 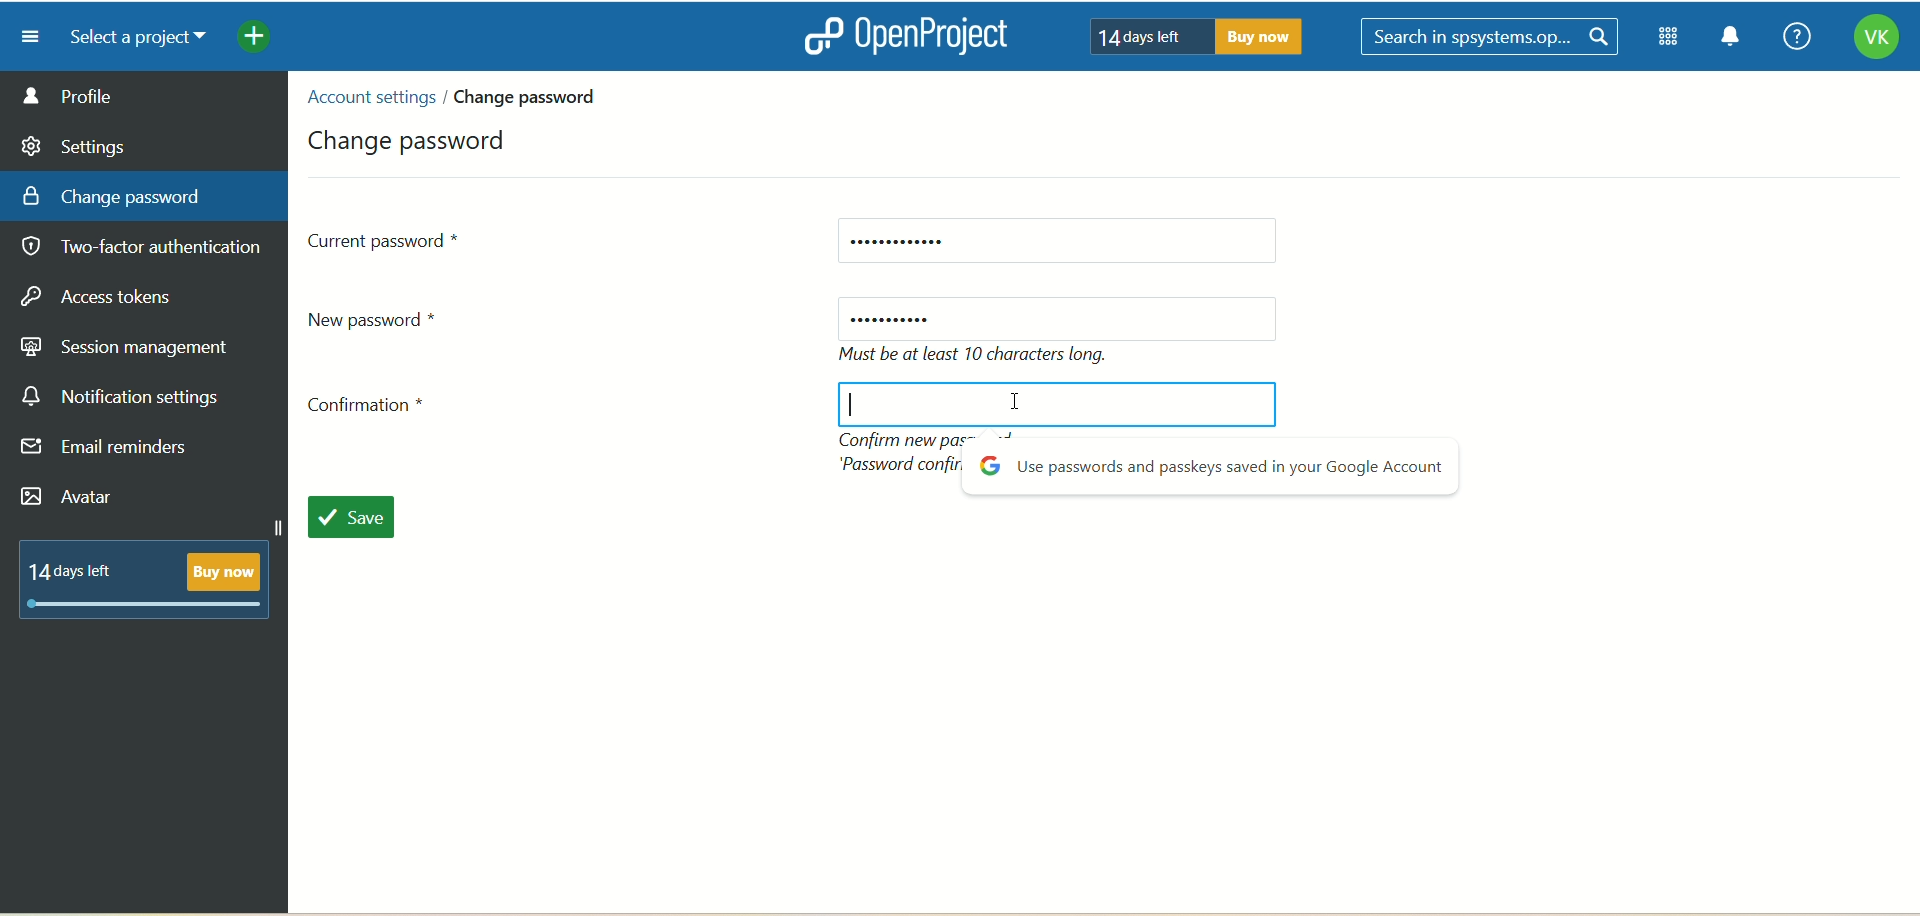 I want to click on current password, so click(x=1055, y=242).